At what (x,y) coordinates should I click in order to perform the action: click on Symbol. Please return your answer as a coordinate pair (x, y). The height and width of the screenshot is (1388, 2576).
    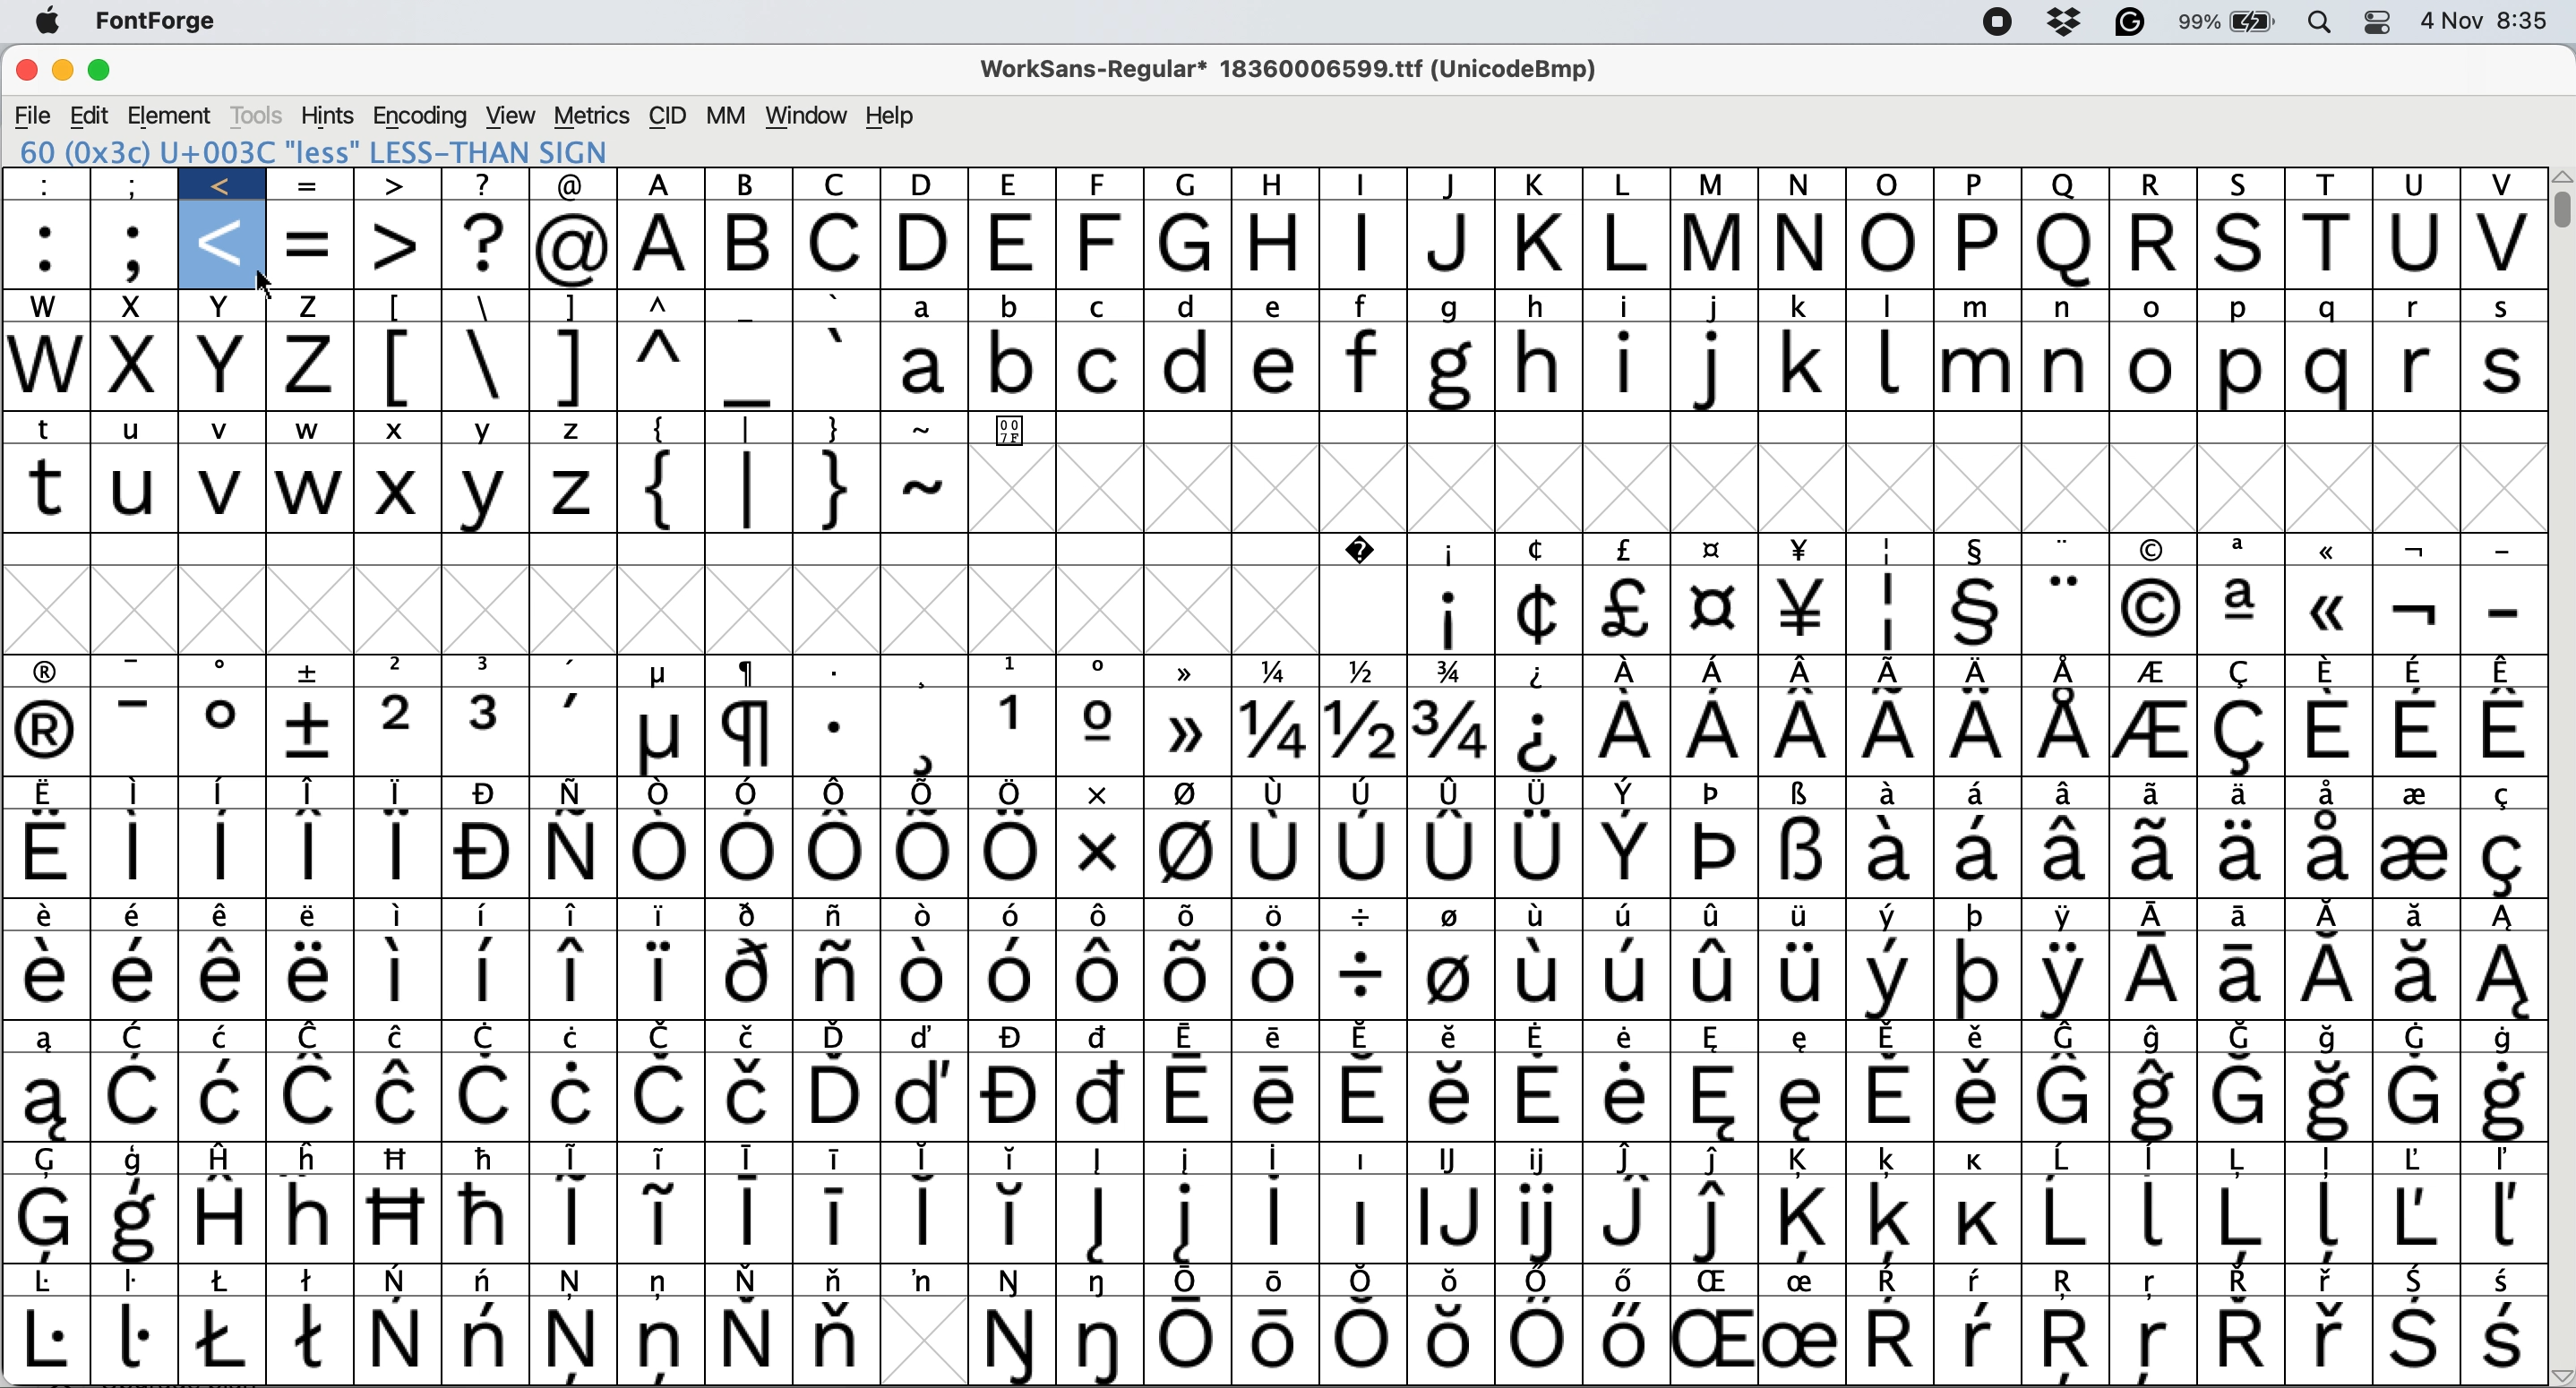
    Looking at the image, I should click on (231, 1281).